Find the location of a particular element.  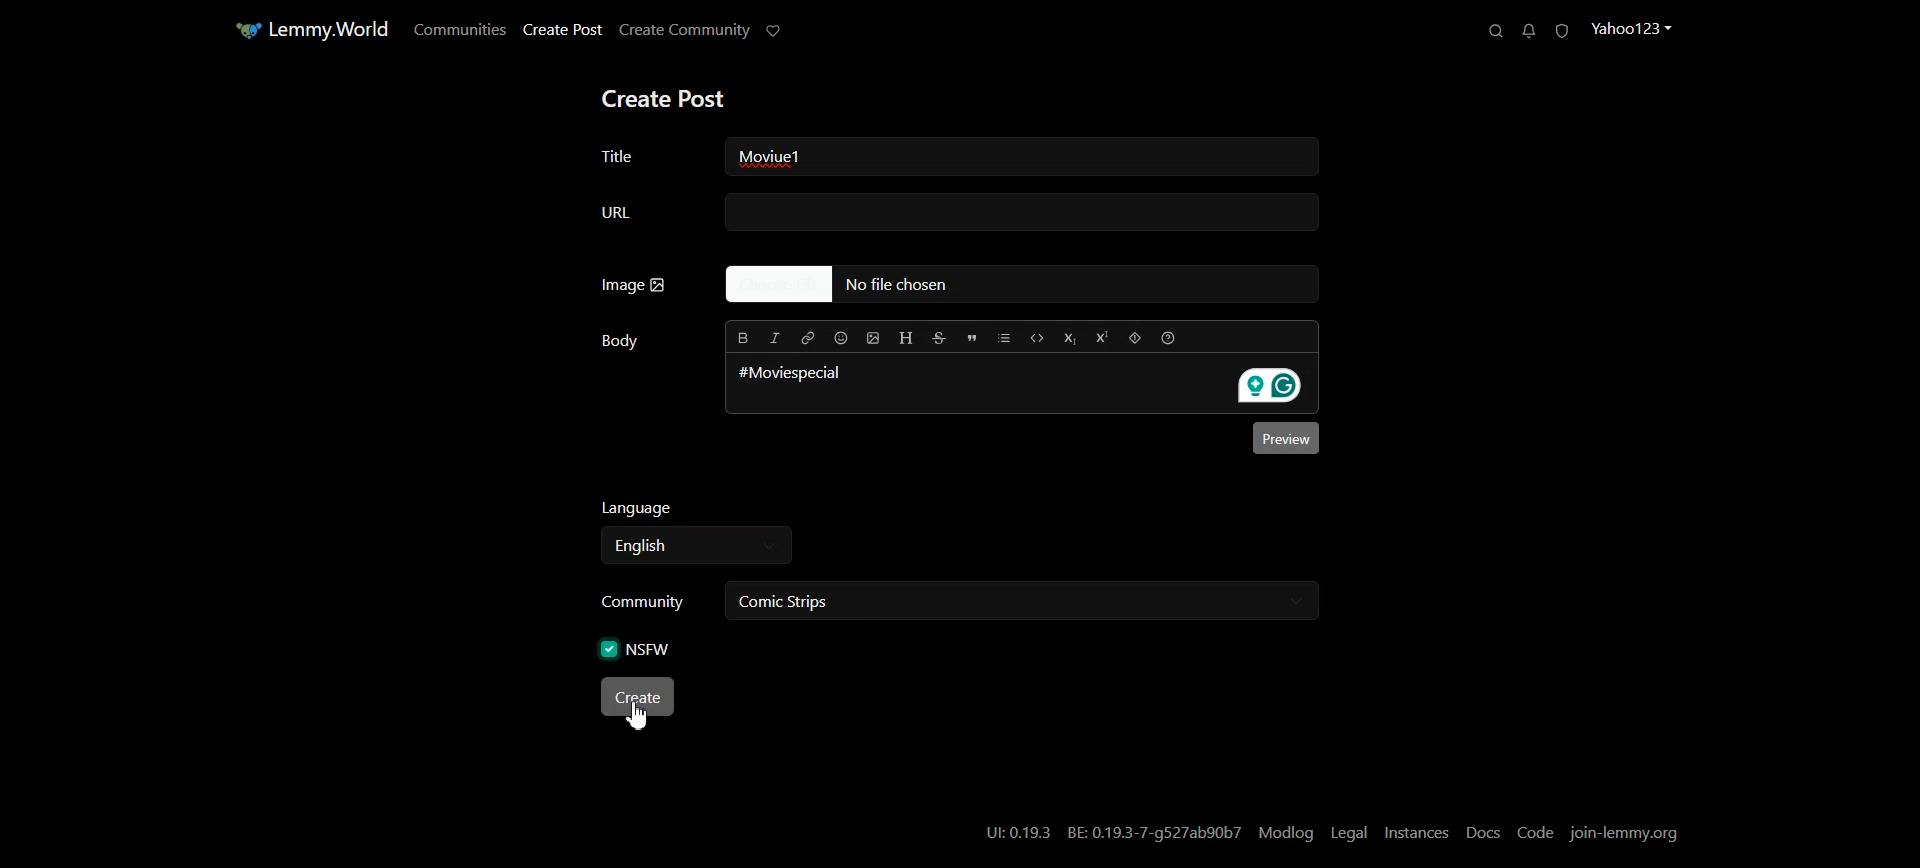

Communities is located at coordinates (459, 30).